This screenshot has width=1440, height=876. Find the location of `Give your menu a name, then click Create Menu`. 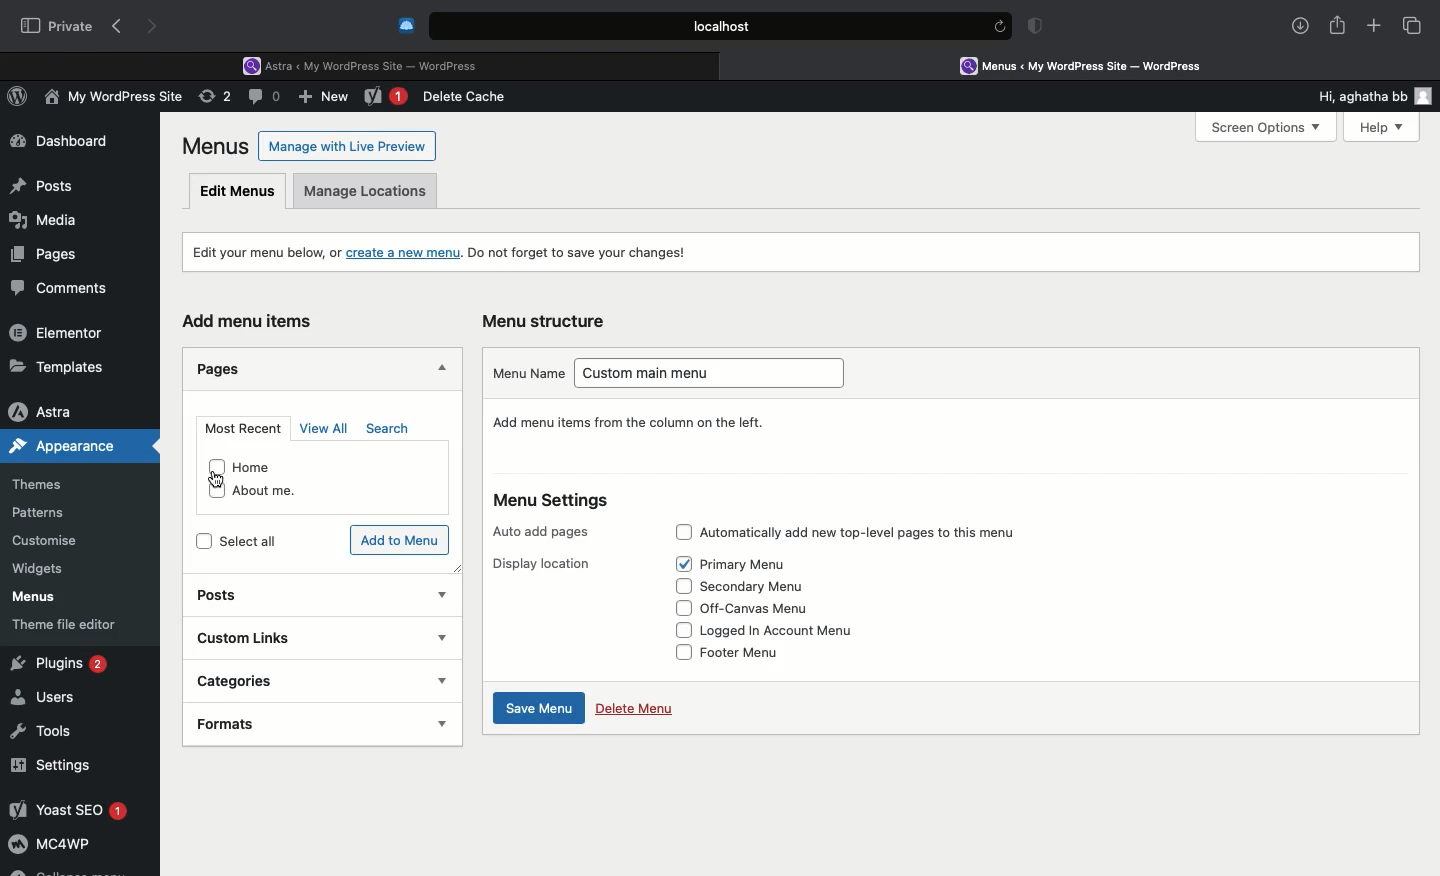

Give your menu a name, then click Create Menu is located at coordinates (647, 422).